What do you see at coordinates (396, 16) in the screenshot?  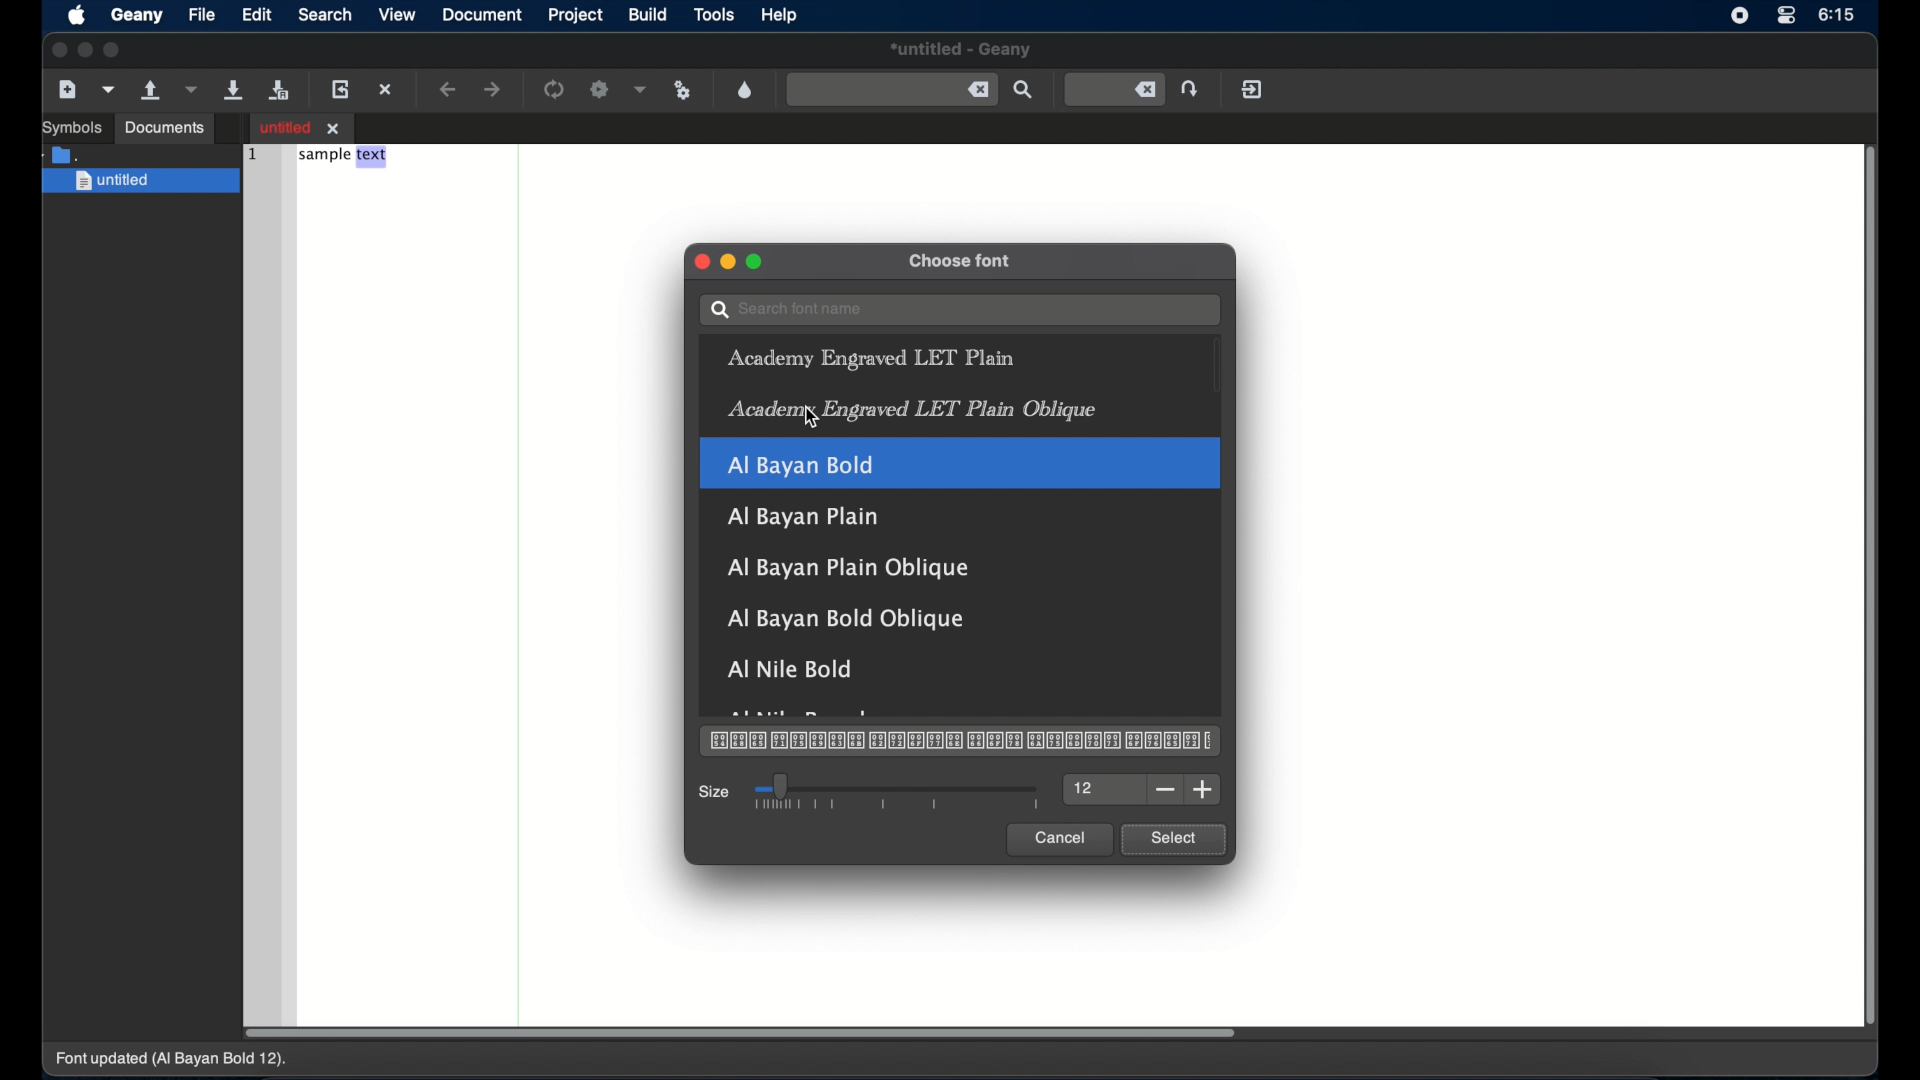 I see `view` at bounding box center [396, 16].